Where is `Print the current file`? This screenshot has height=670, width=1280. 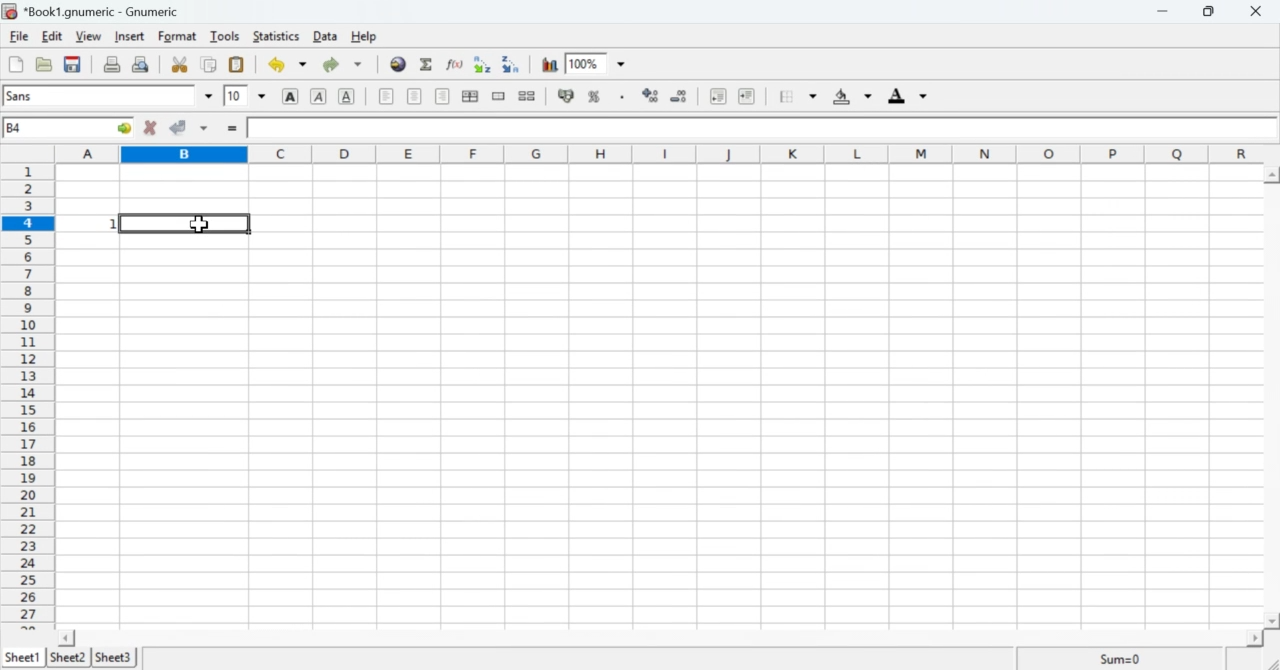 Print the current file is located at coordinates (111, 63).